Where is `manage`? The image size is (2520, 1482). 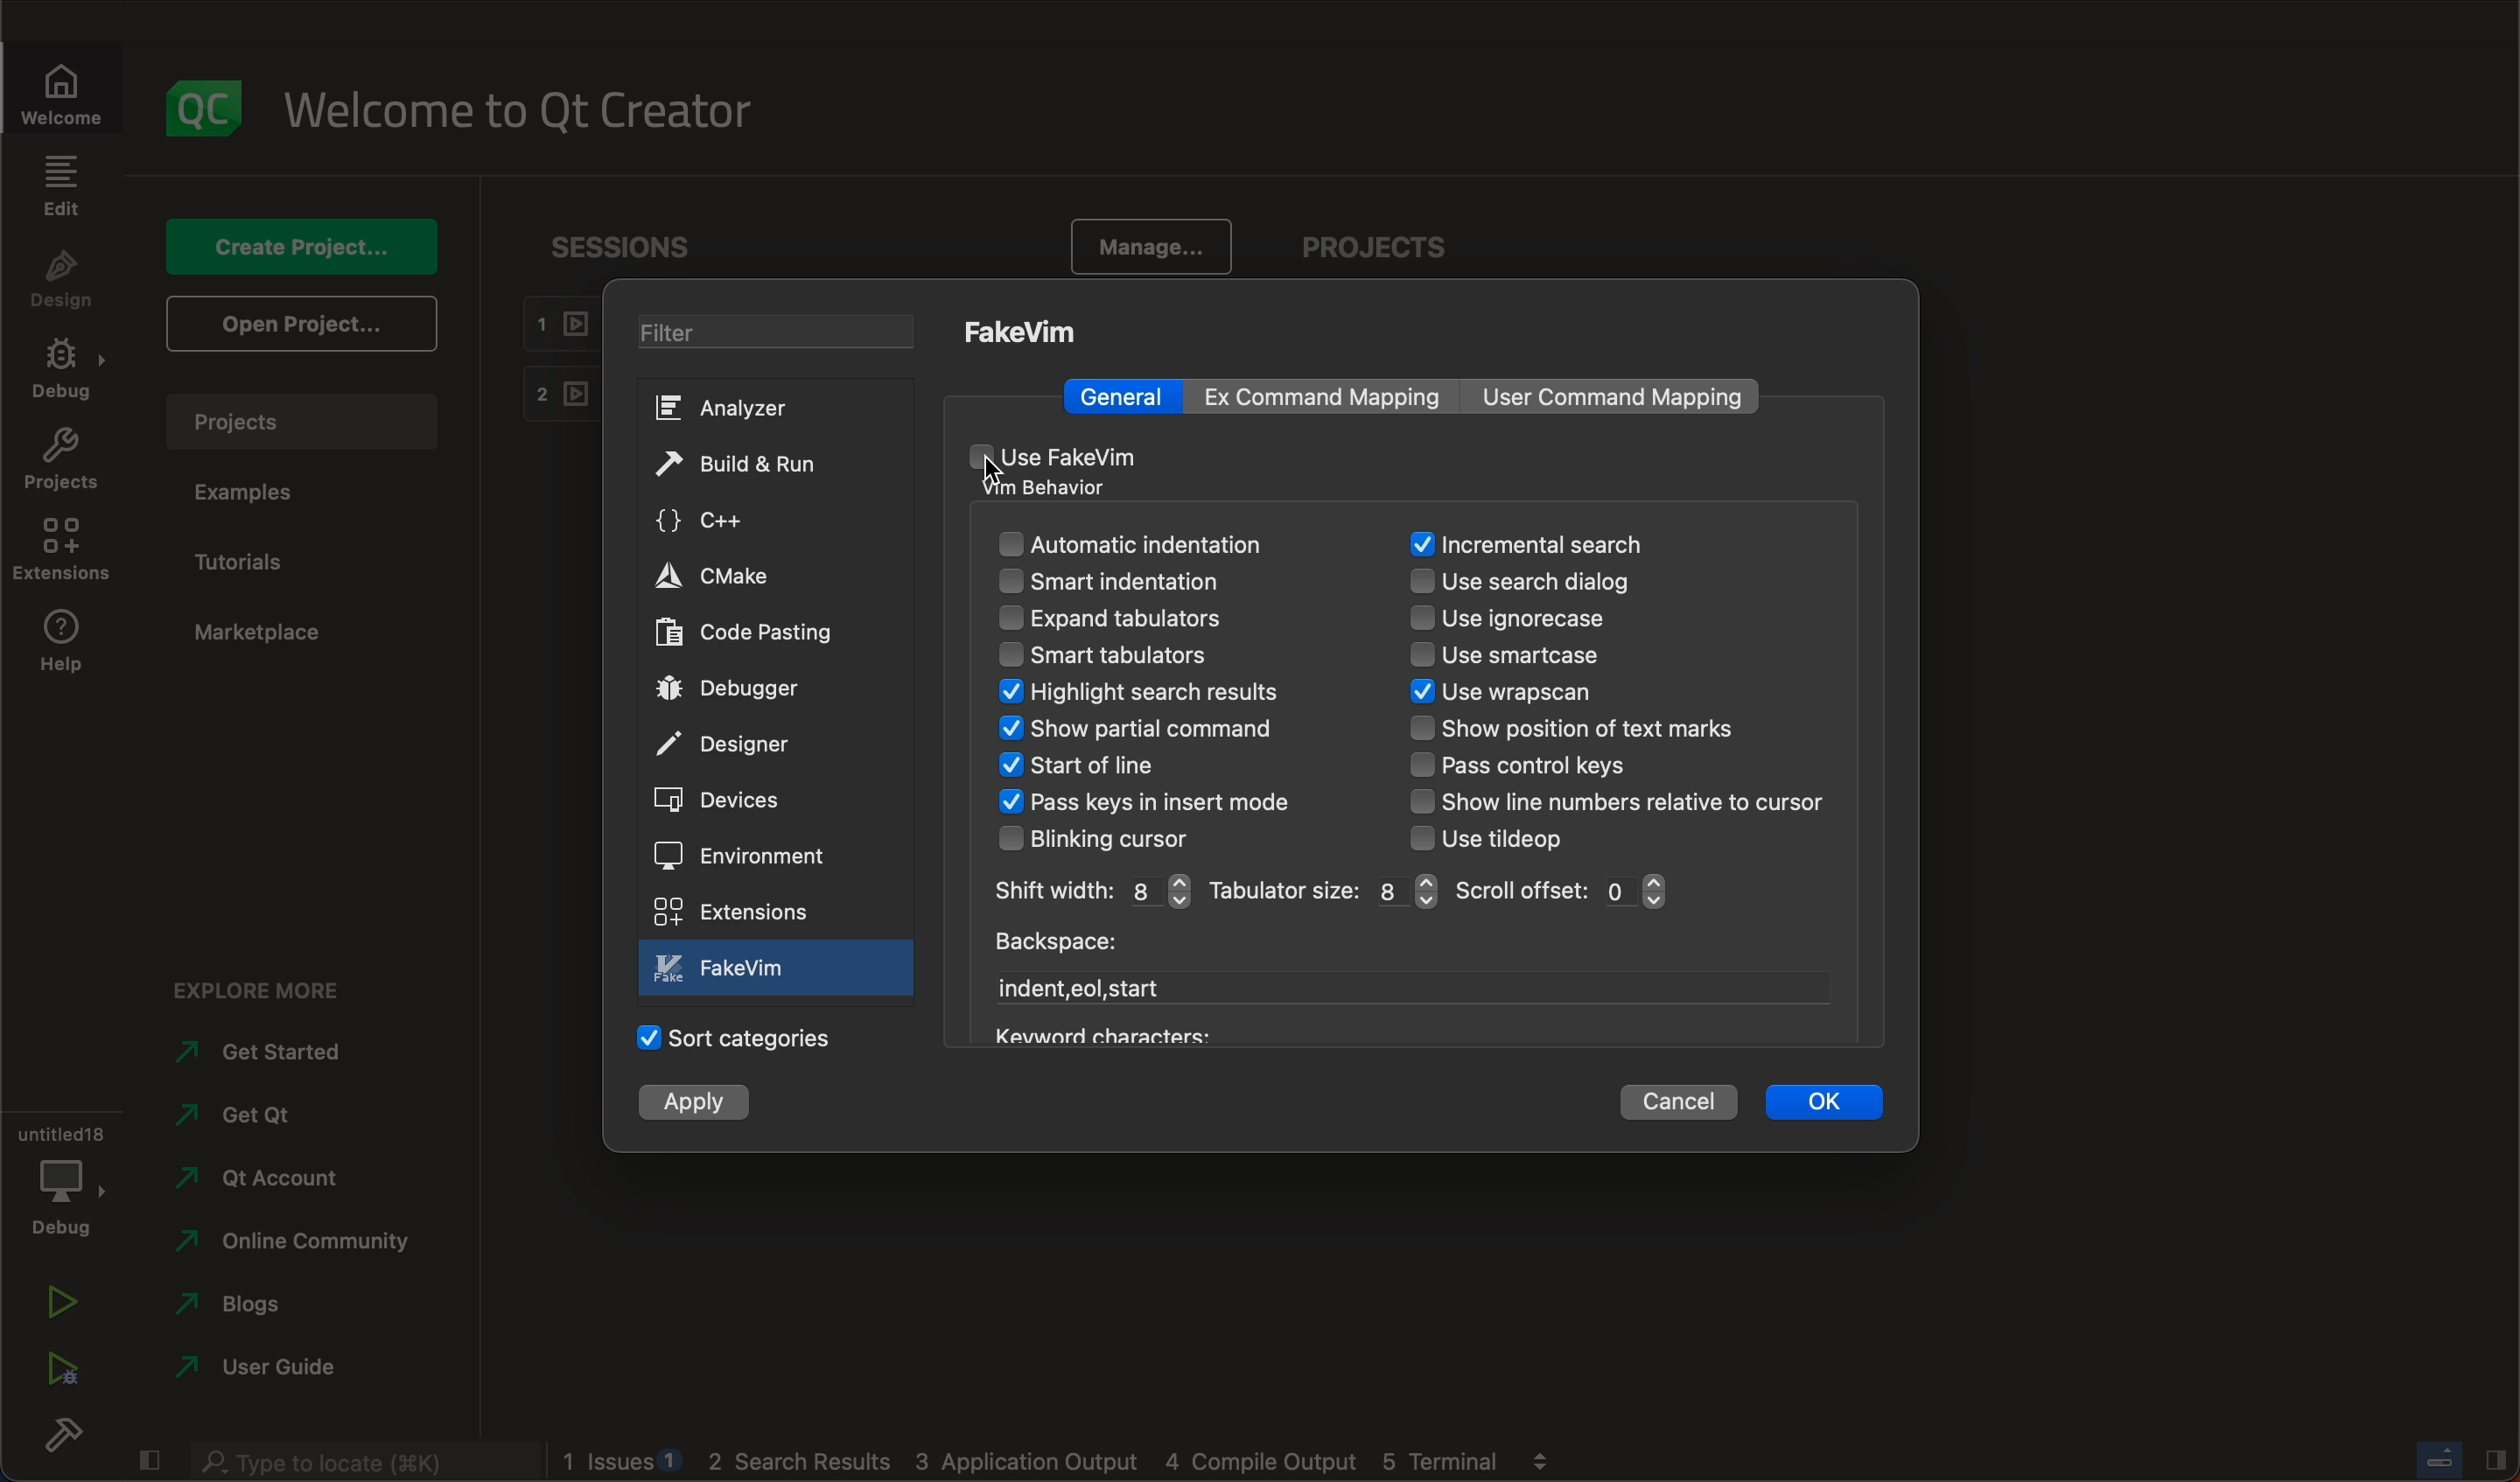
manage is located at coordinates (1153, 250).